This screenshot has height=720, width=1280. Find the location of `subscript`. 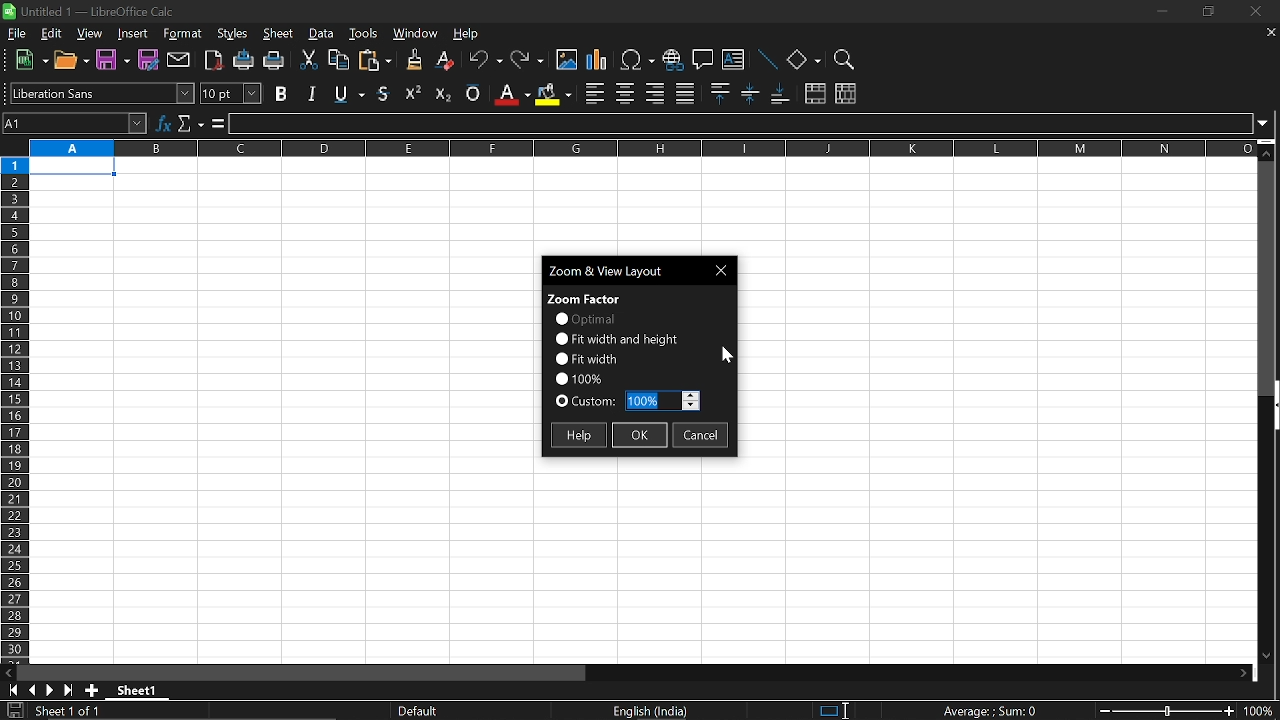

subscript is located at coordinates (441, 92).